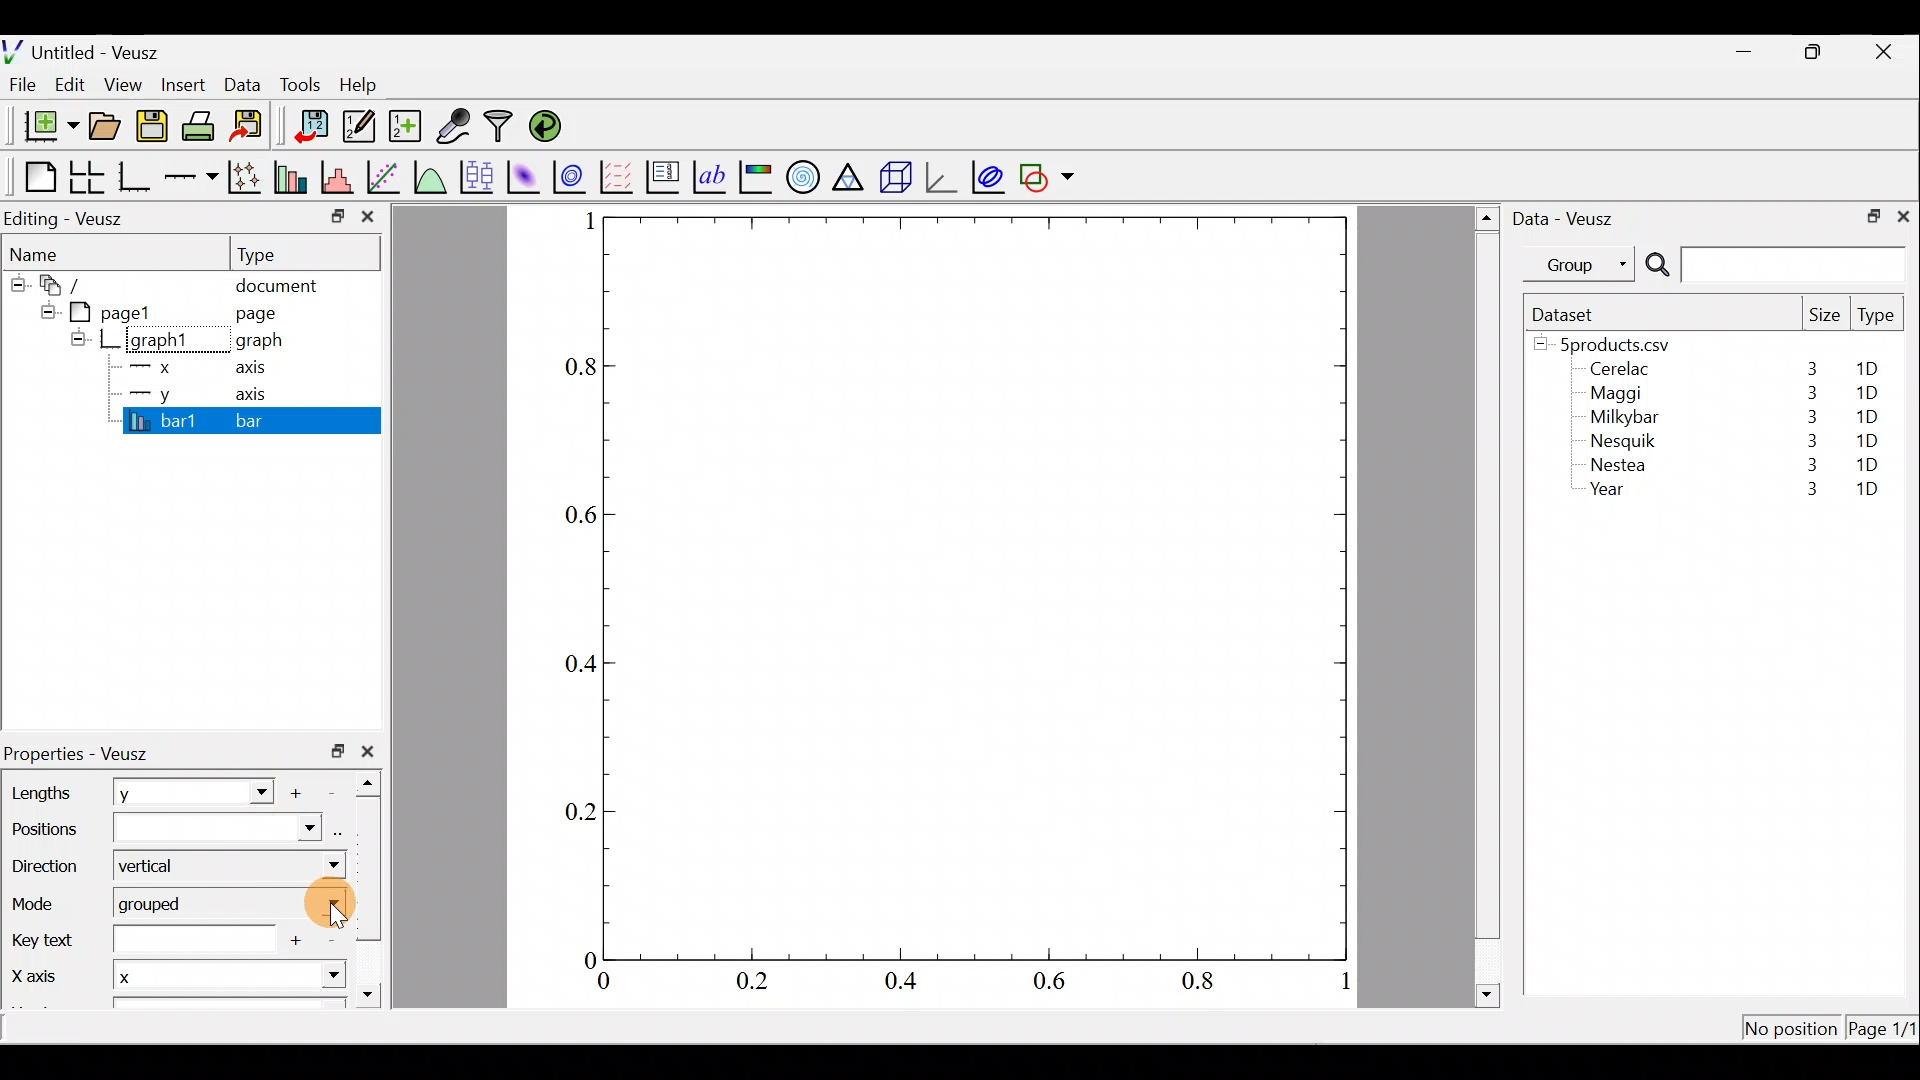 The image size is (1920, 1080). Describe the element at coordinates (1866, 393) in the screenshot. I see `1D` at that location.